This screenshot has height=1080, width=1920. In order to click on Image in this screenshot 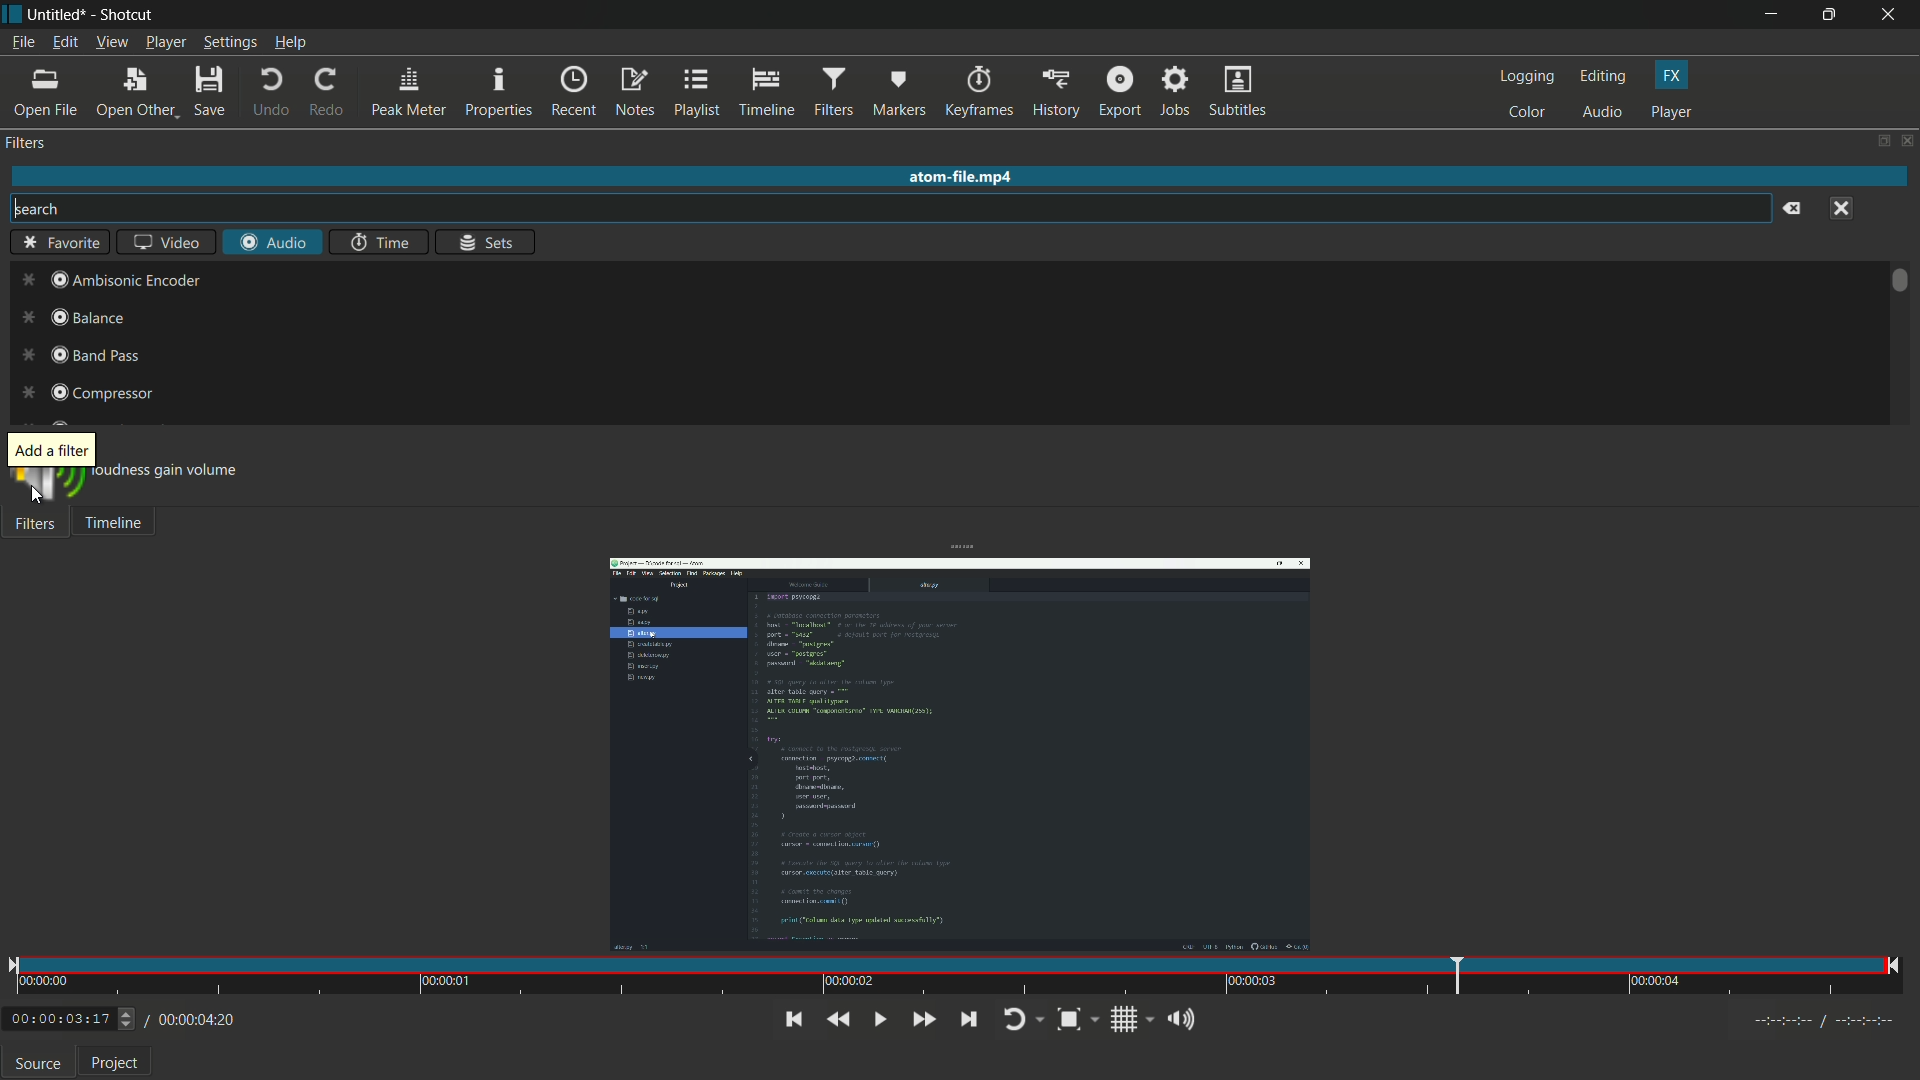, I will do `click(44, 491)`.